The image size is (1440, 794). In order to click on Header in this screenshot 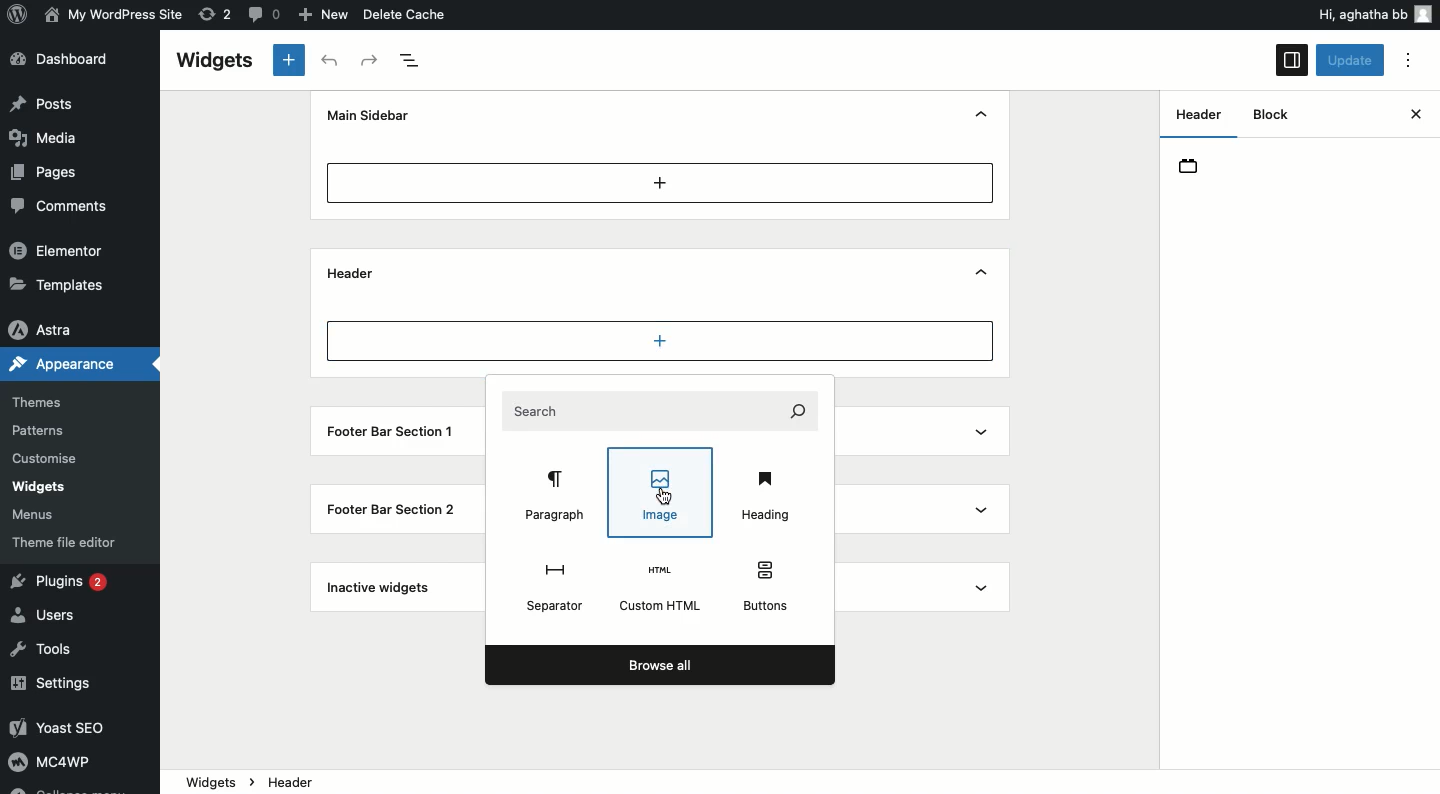, I will do `click(305, 781)`.